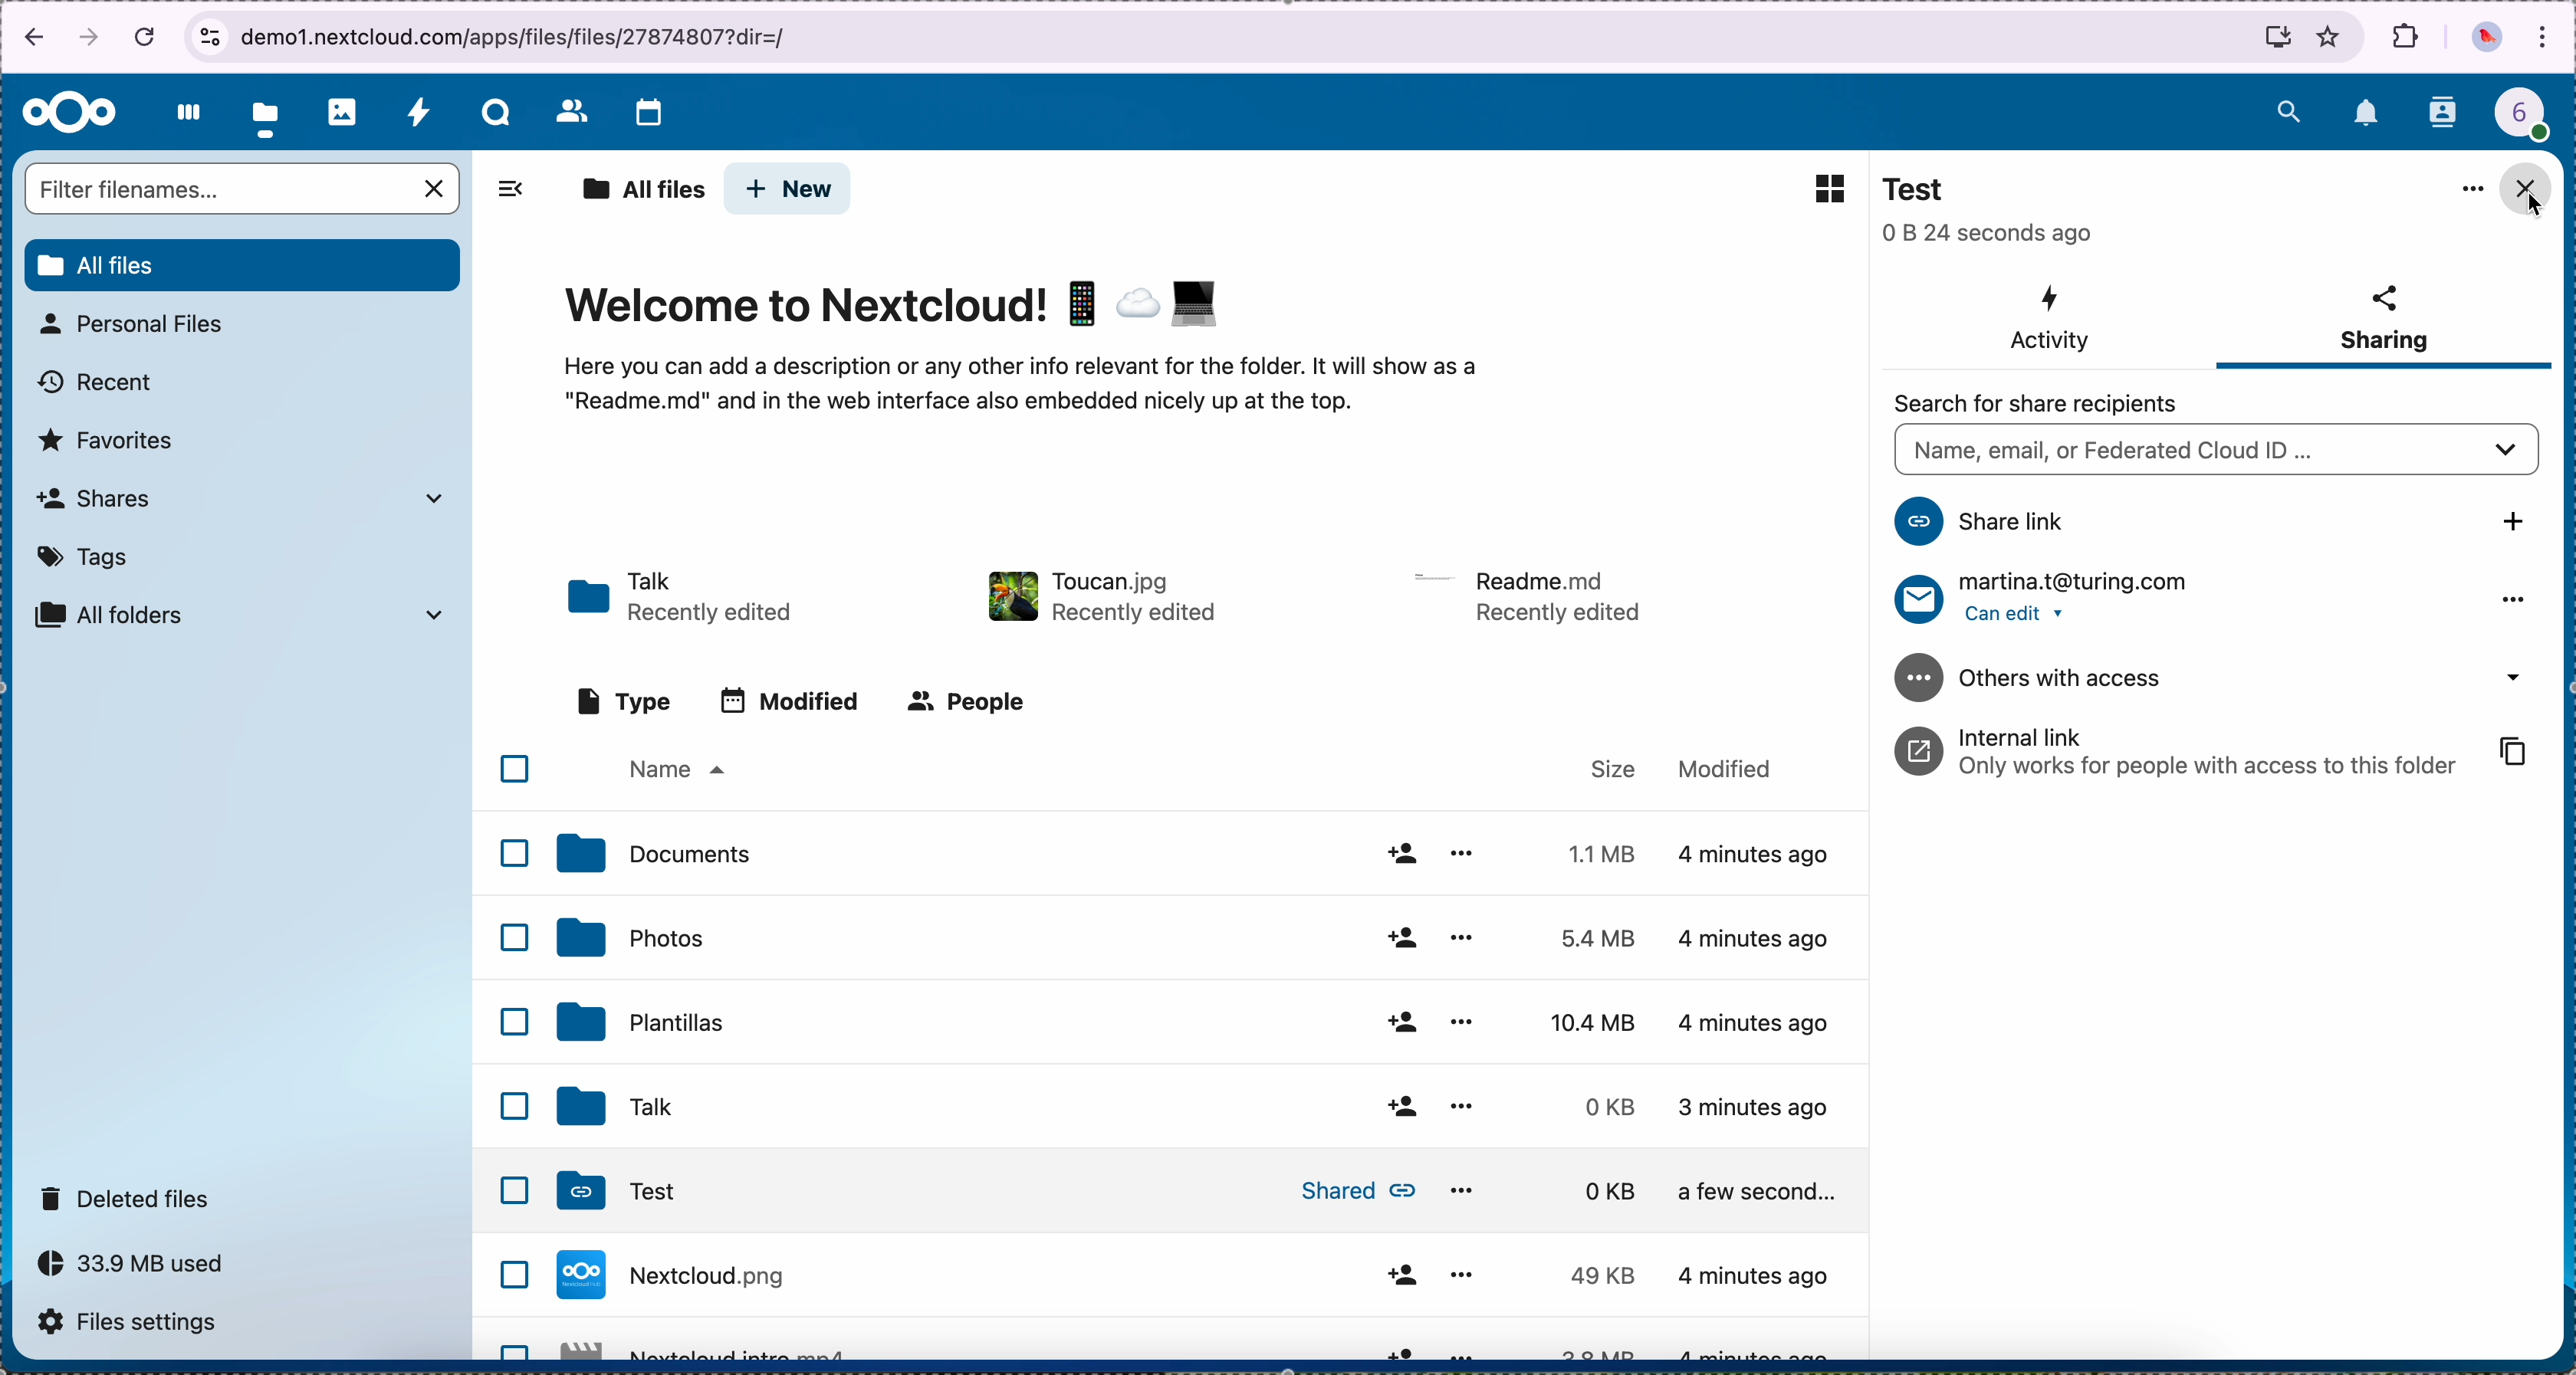 This screenshot has height=1375, width=2576. Describe the element at coordinates (1531, 595) in the screenshot. I see `file` at that location.